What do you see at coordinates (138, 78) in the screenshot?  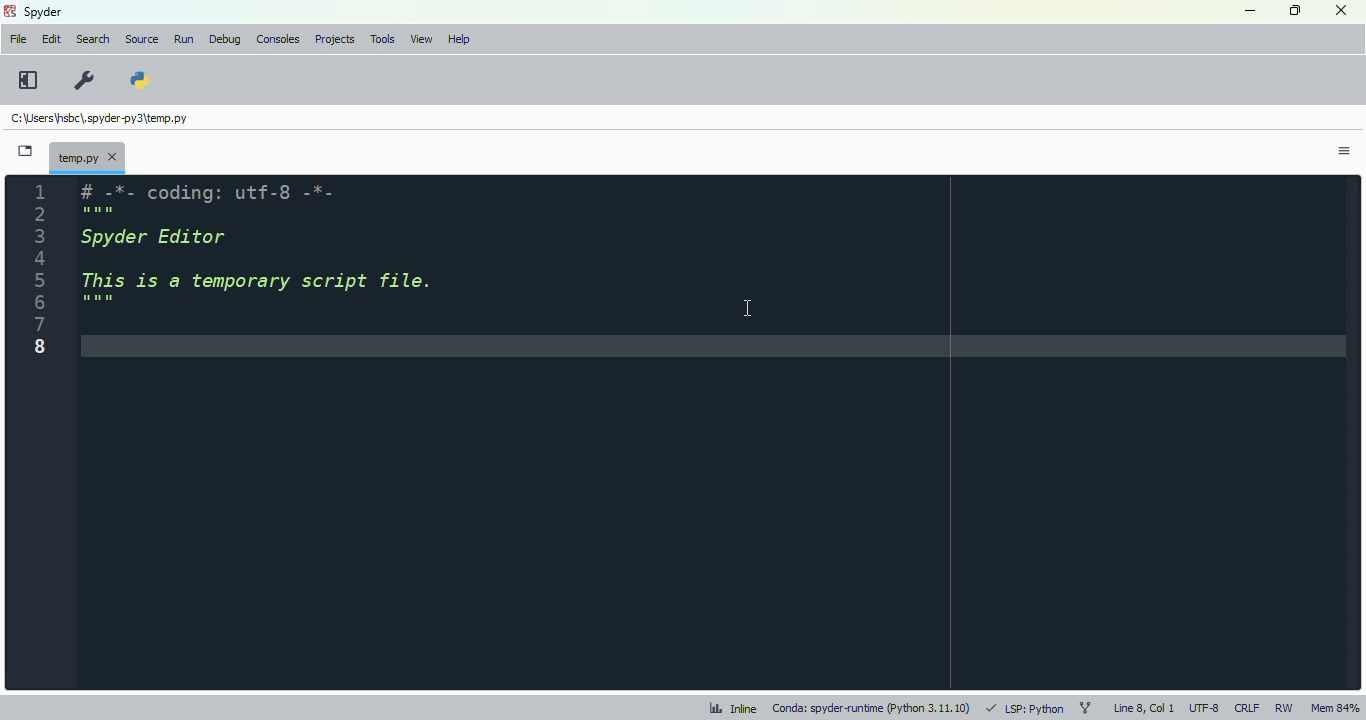 I see `PYTHONPATH manager` at bounding box center [138, 78].